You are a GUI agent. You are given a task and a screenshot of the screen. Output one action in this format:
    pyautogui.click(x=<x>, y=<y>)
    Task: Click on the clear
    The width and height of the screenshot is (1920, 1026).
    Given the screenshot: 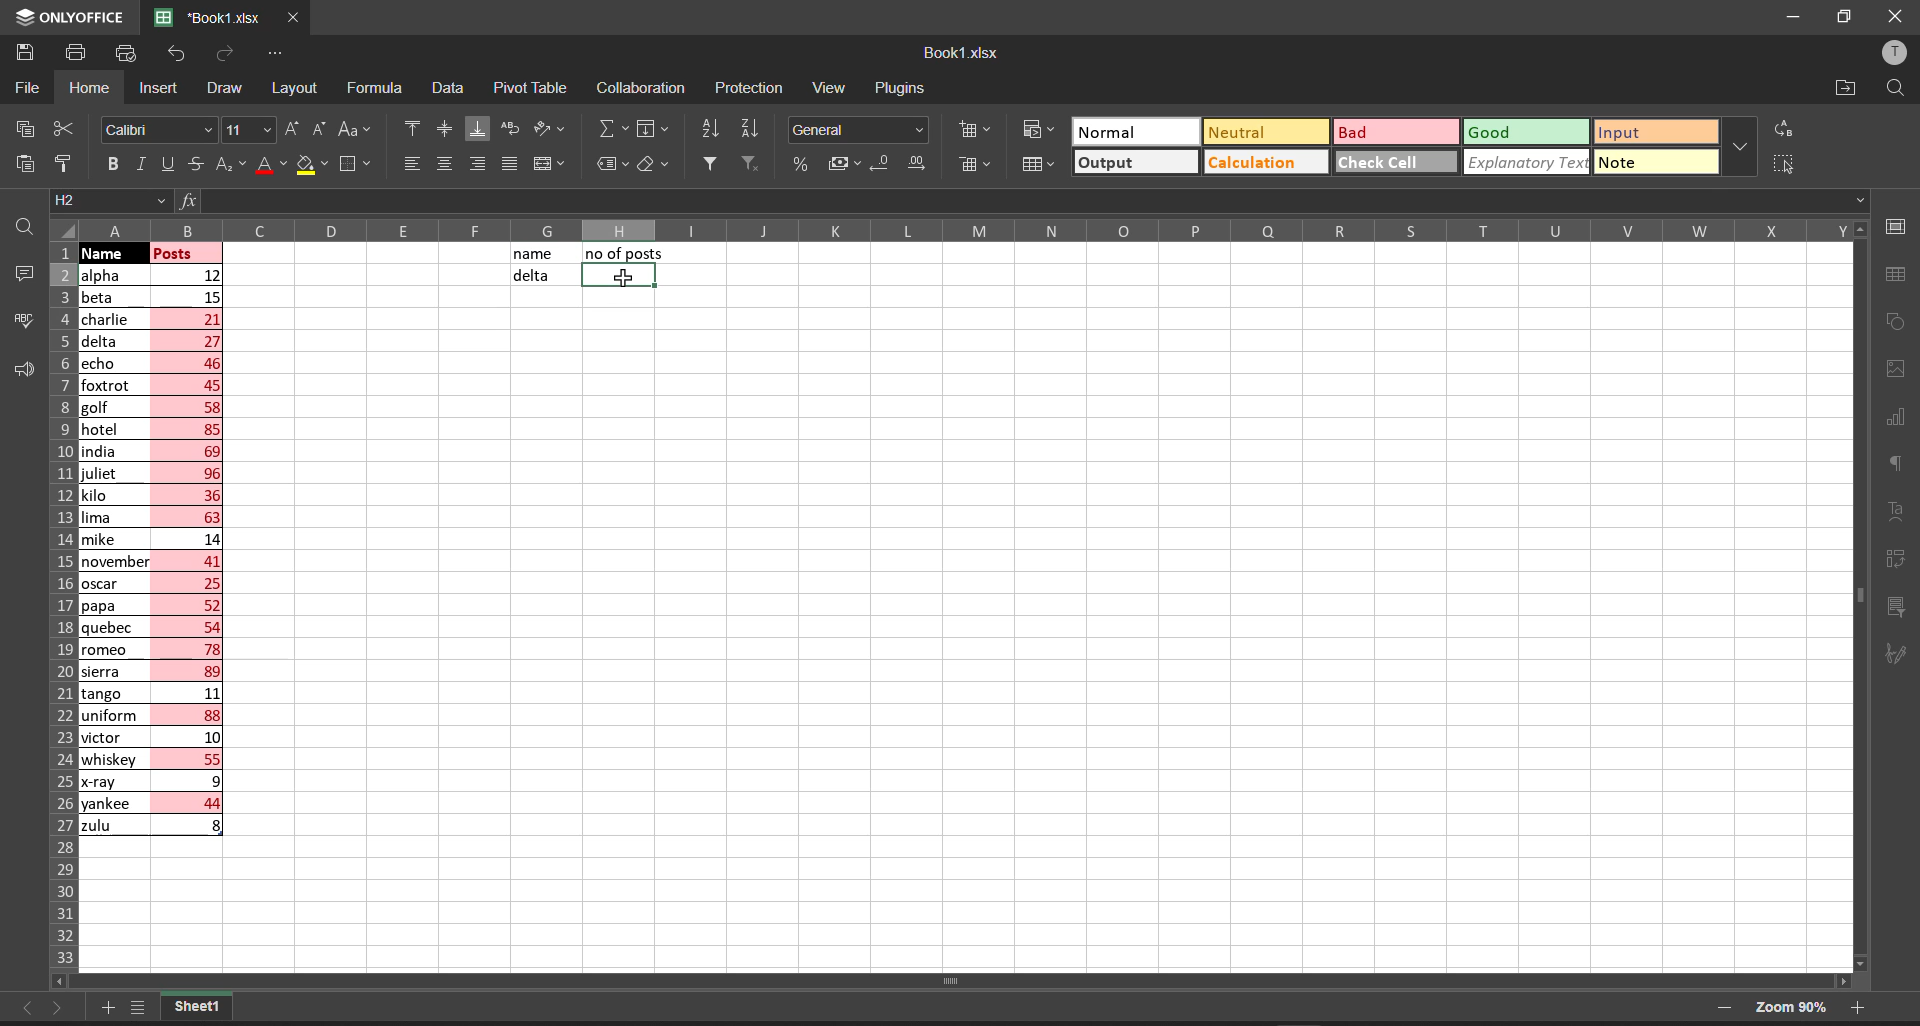 What is the action you would take?
    pyautogui.click(x=654, y=165)
    